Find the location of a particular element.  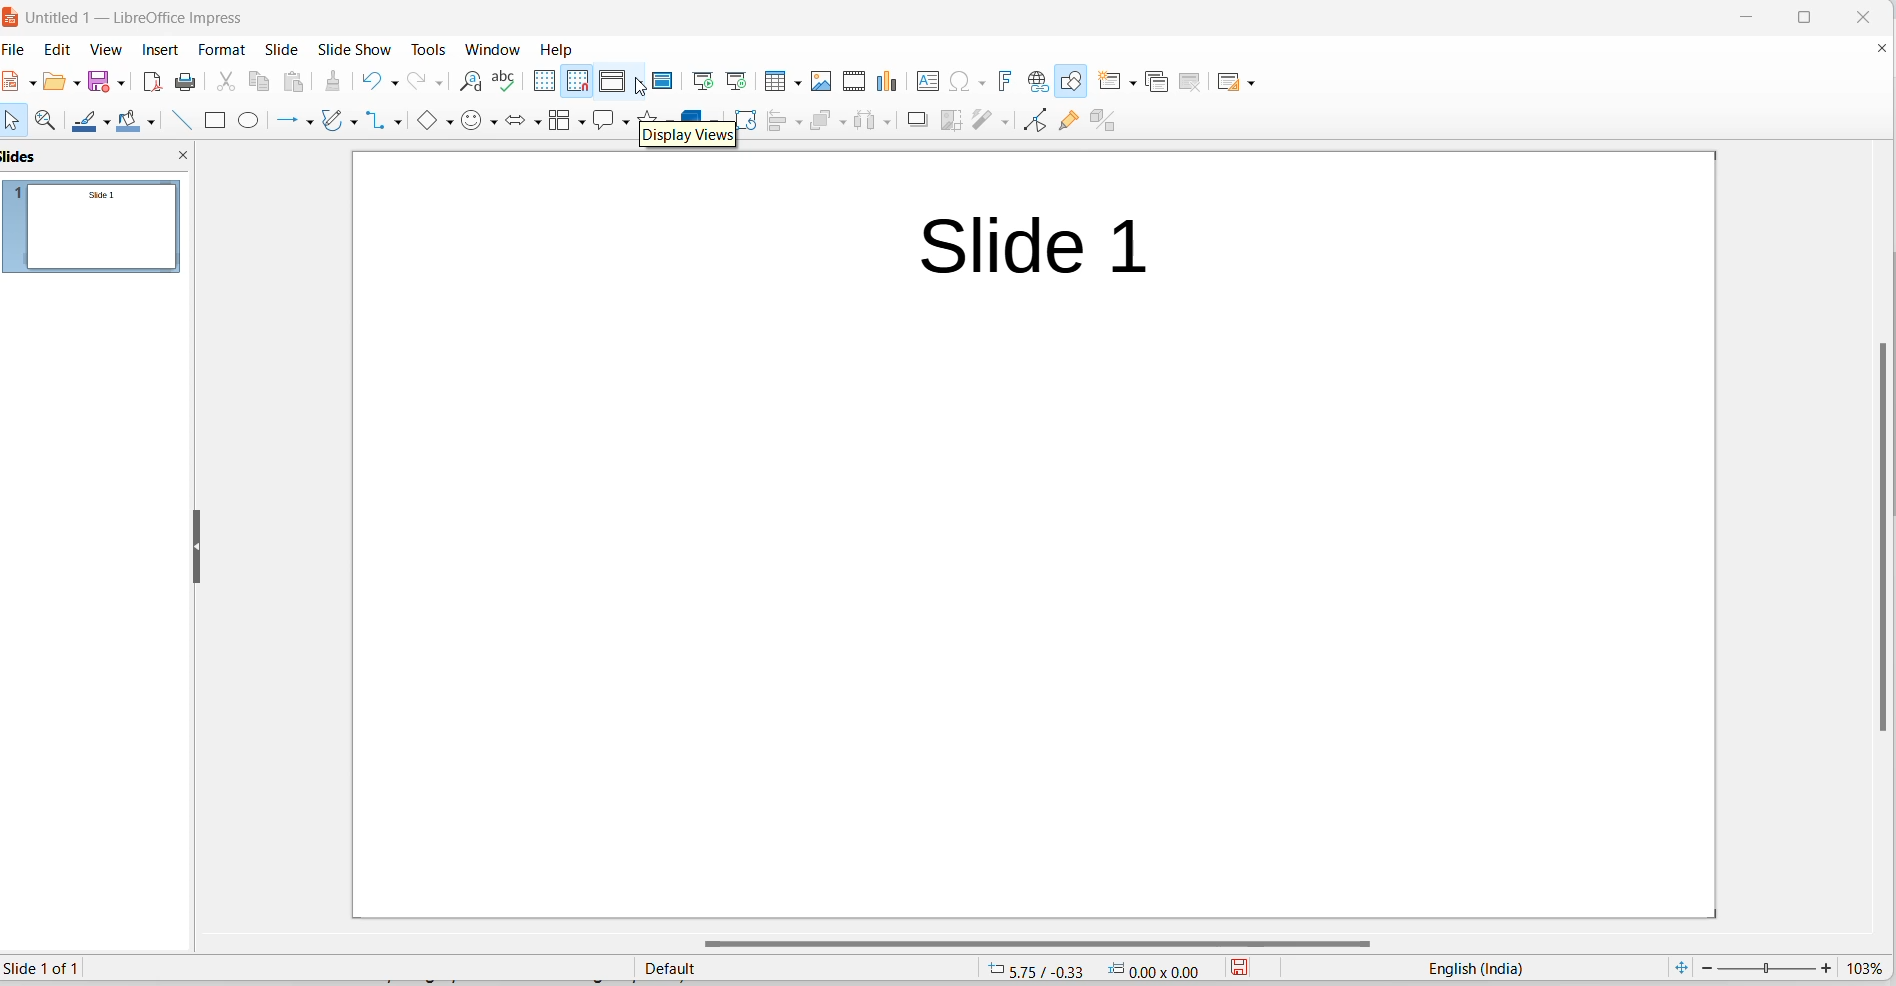

redo options is located at coordinates (439, 82).